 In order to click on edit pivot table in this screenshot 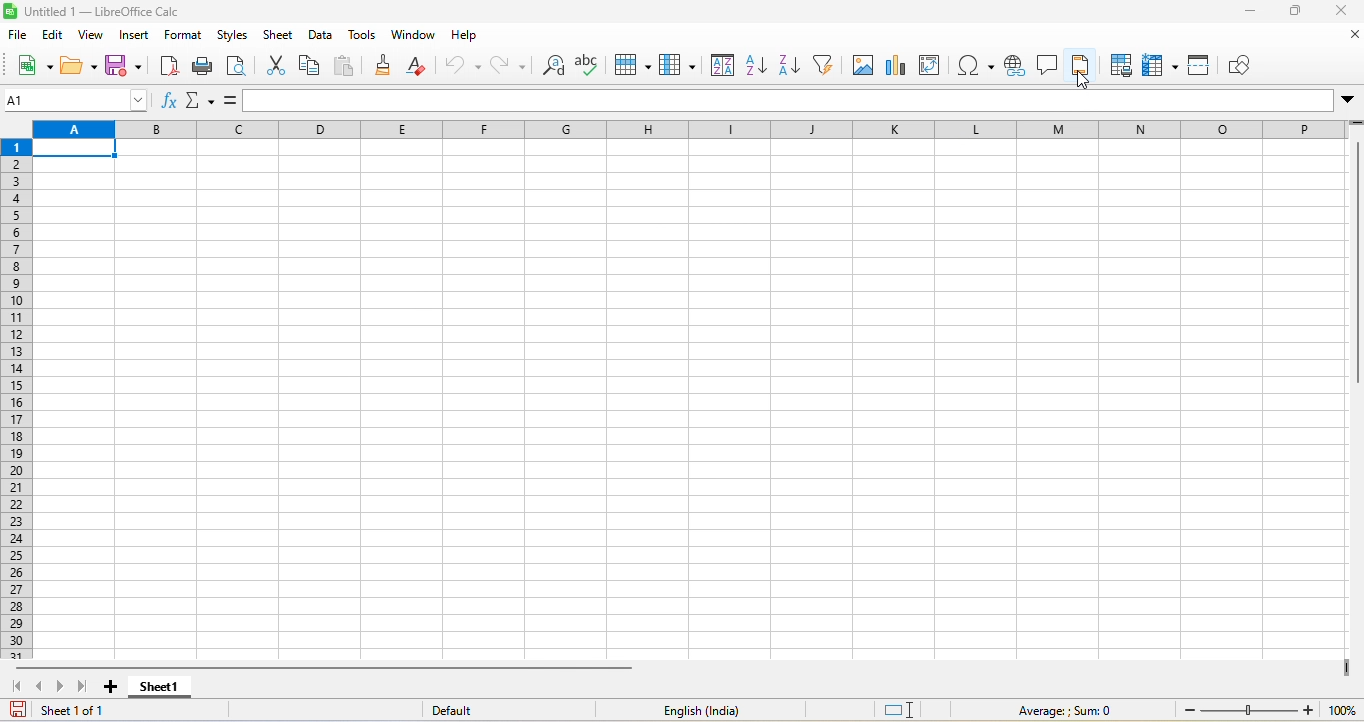, I will do `click(937, 67)`.